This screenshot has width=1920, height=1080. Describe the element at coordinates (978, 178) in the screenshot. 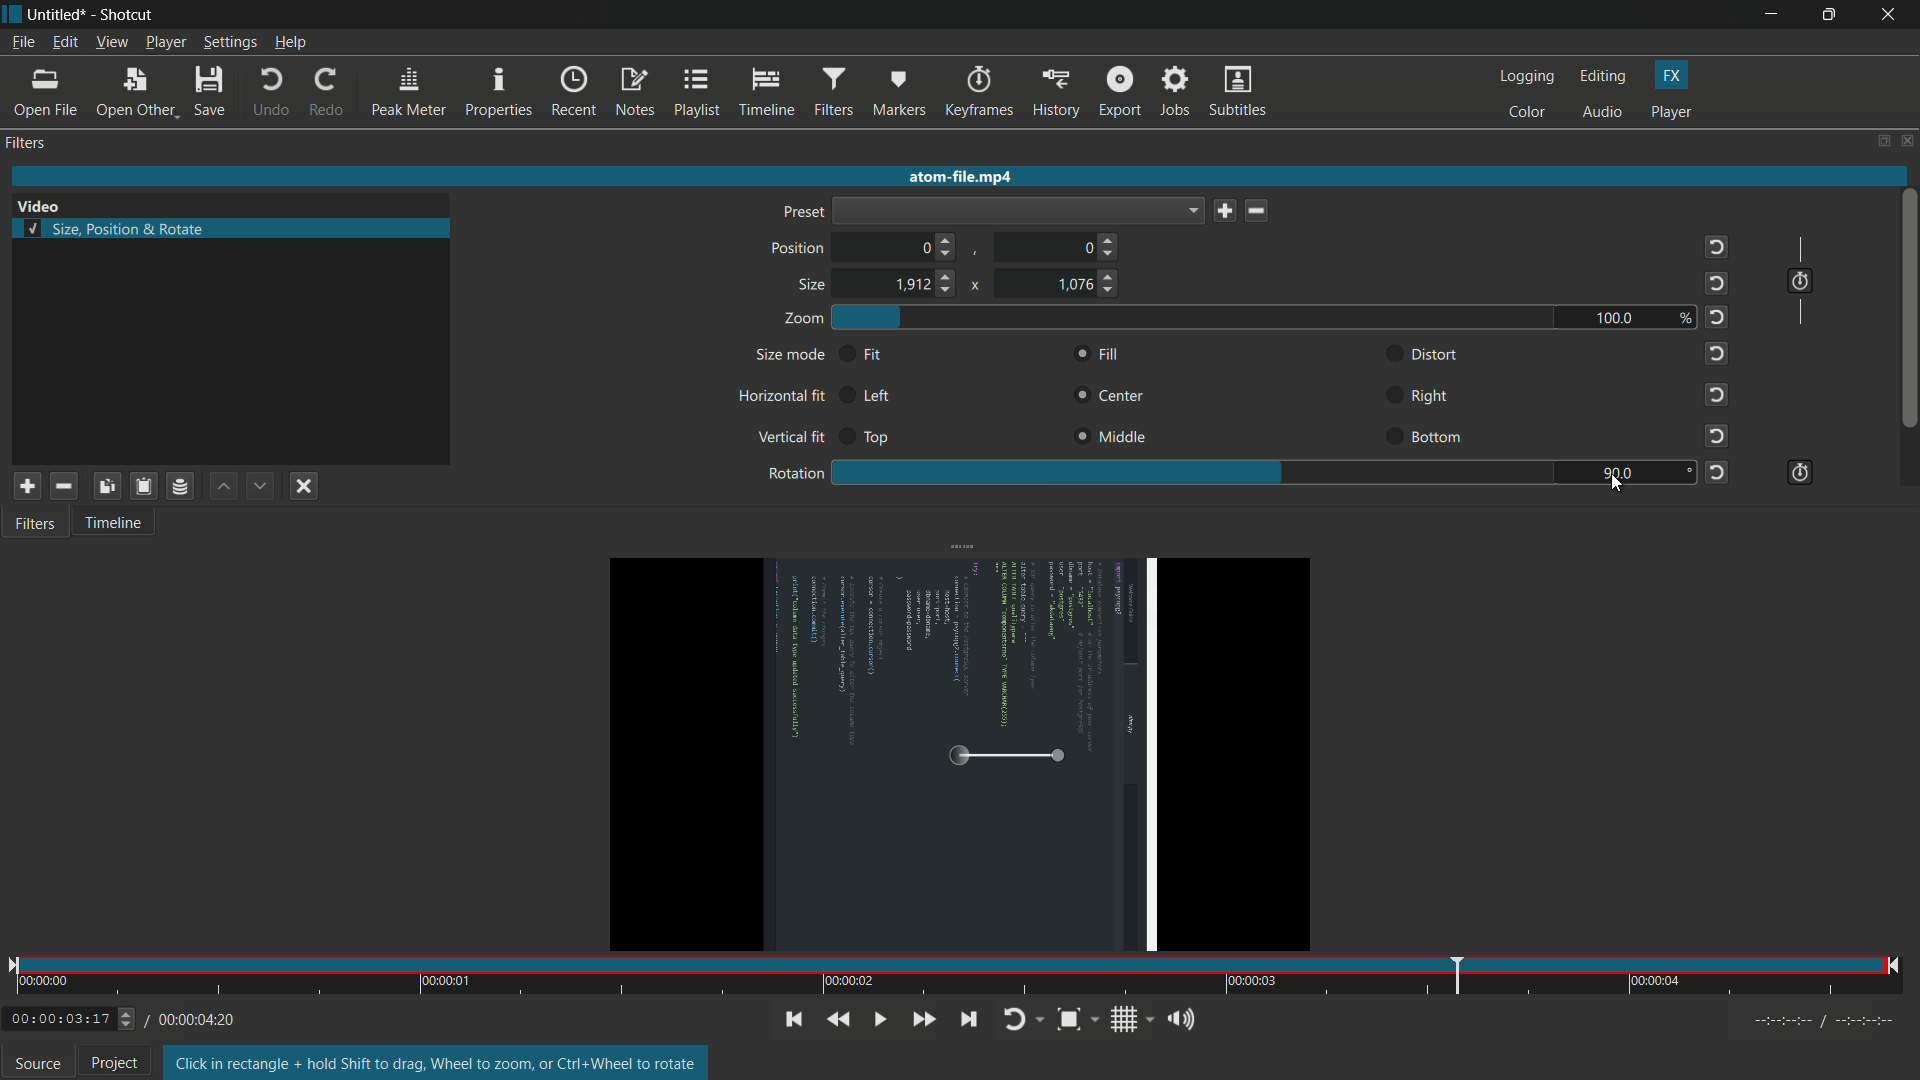

I see `atom-file.mp4 (imported video name)` at that location.